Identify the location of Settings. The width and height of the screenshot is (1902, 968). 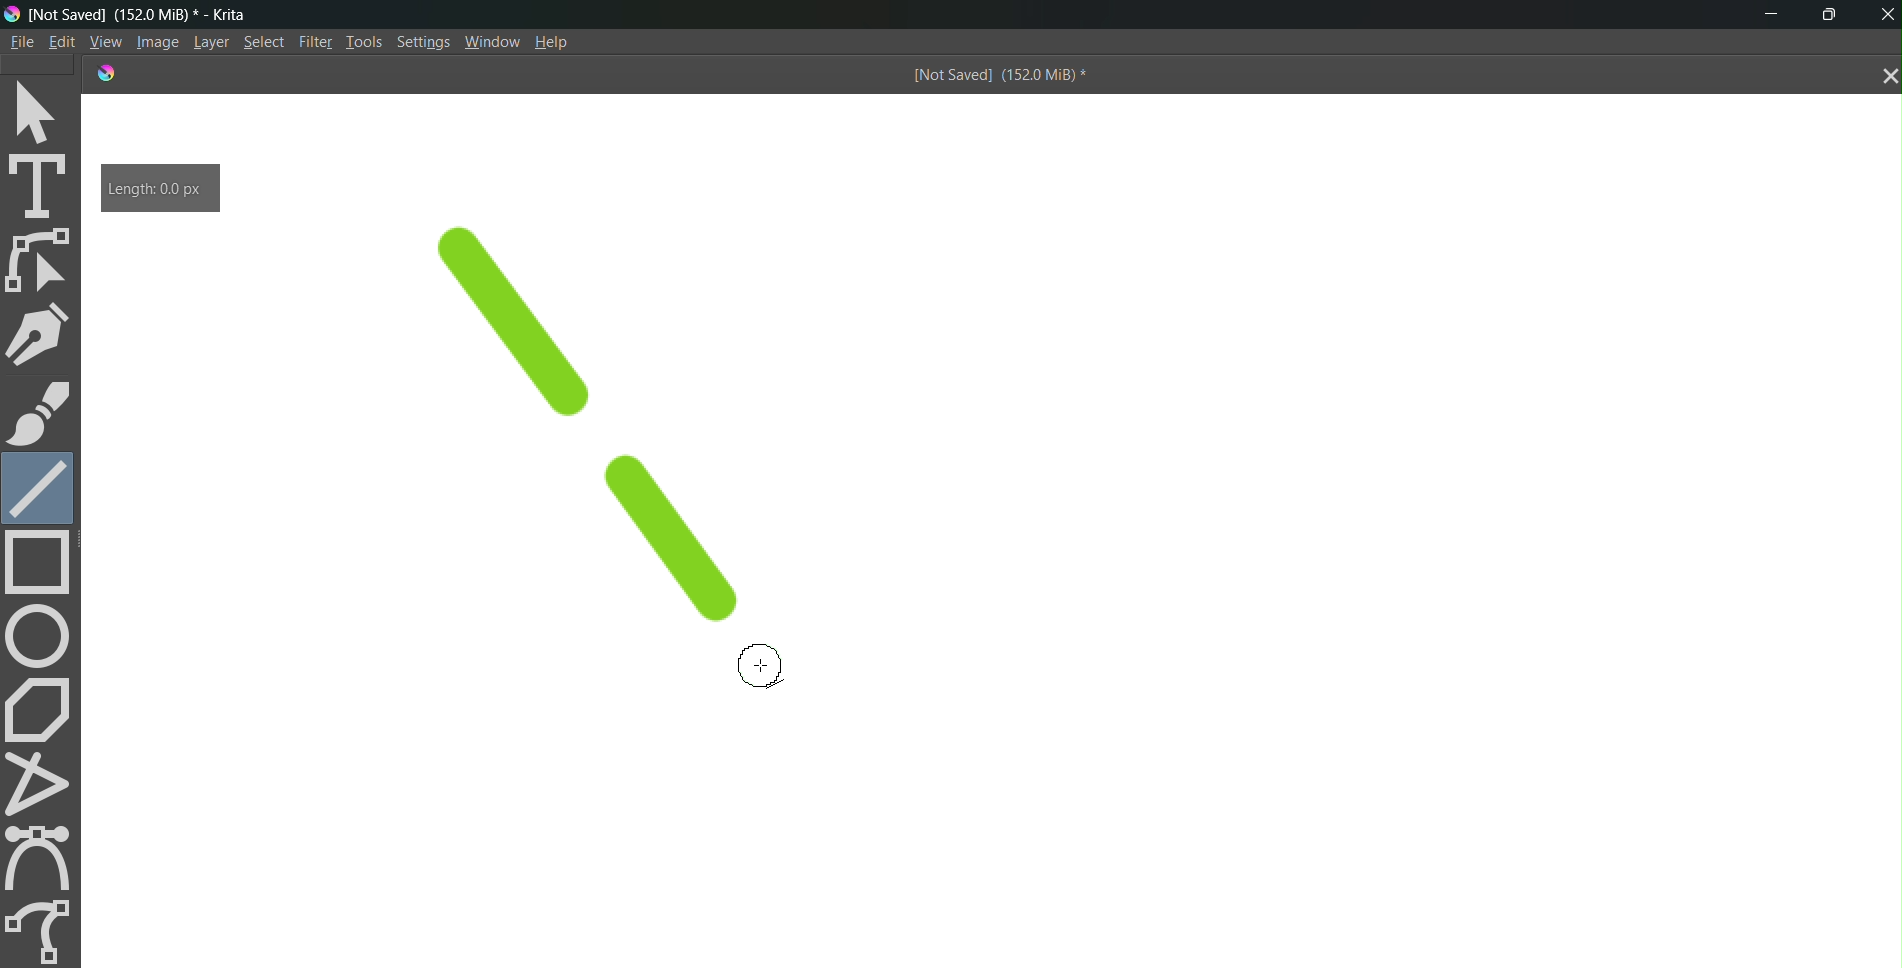
(425, 44).